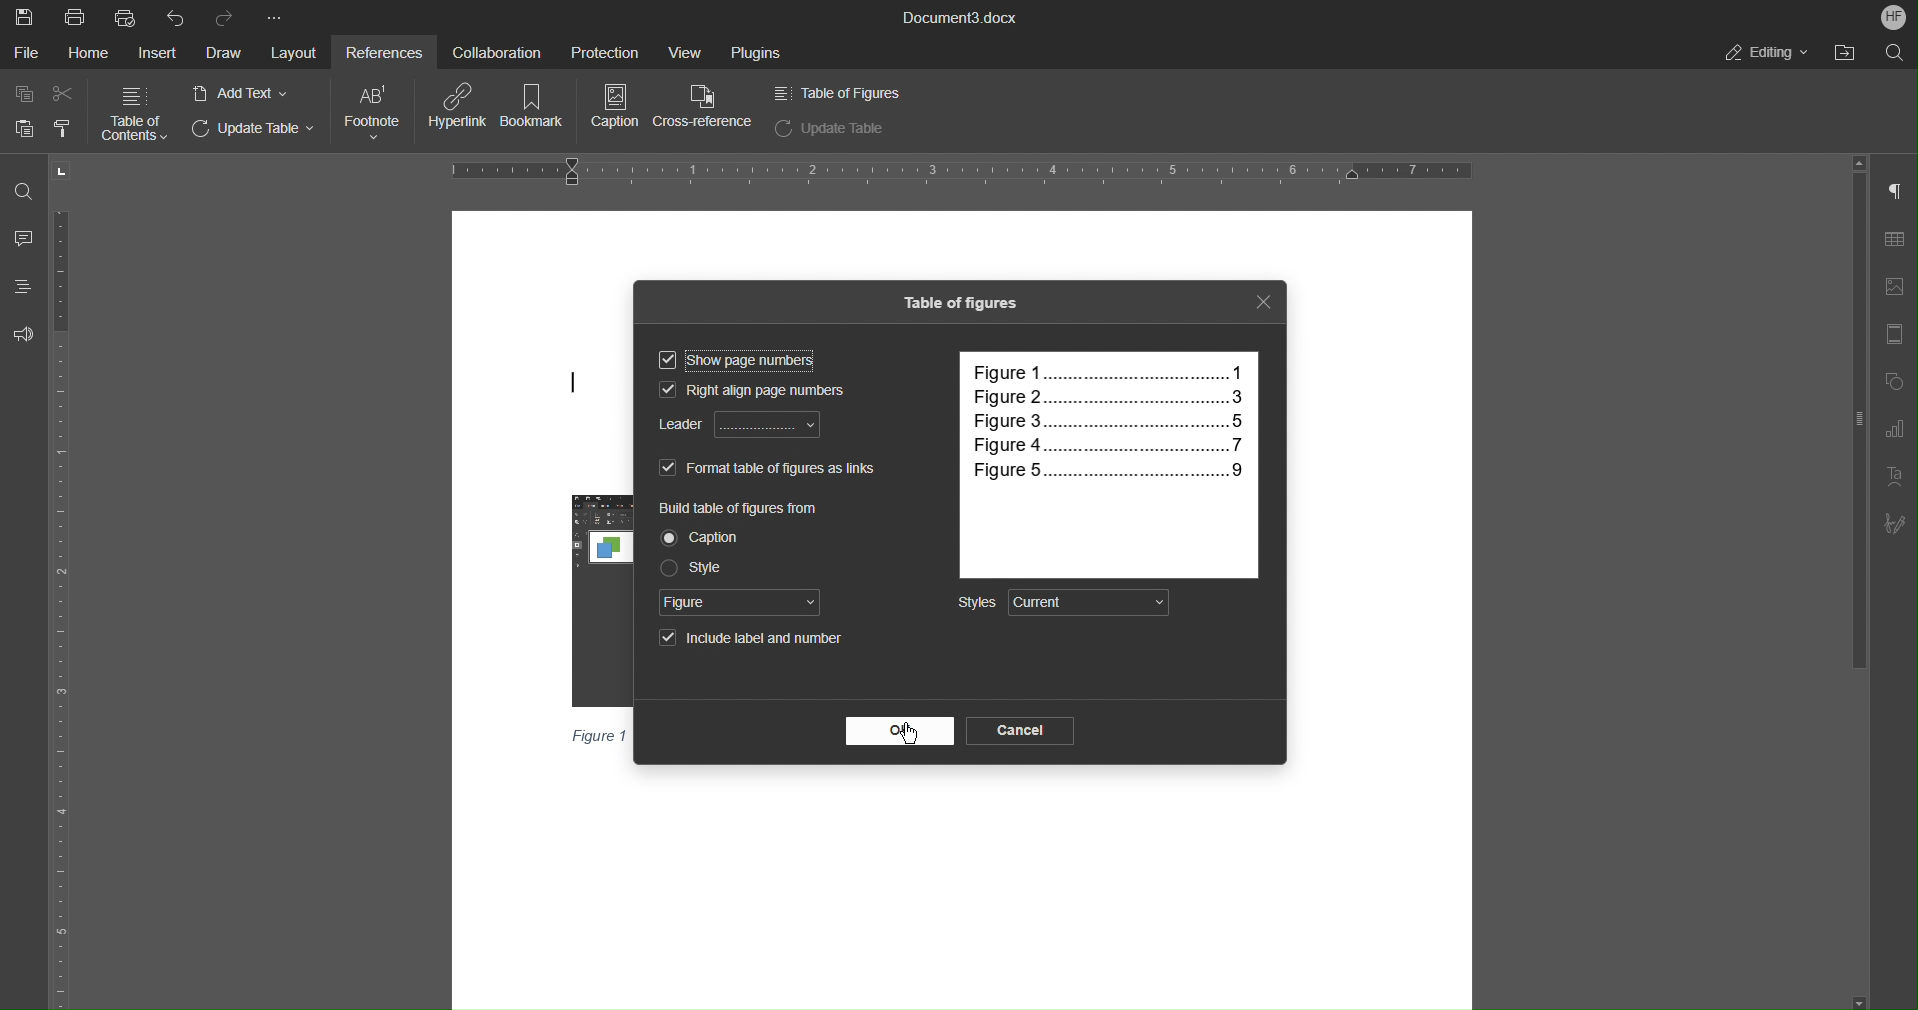 This screenshot has height=1010, width=1918. What do you see at coordinates (1893, 384) in the screenshot?
I see `Shapes Settings` at bounding box center [1893, 384].